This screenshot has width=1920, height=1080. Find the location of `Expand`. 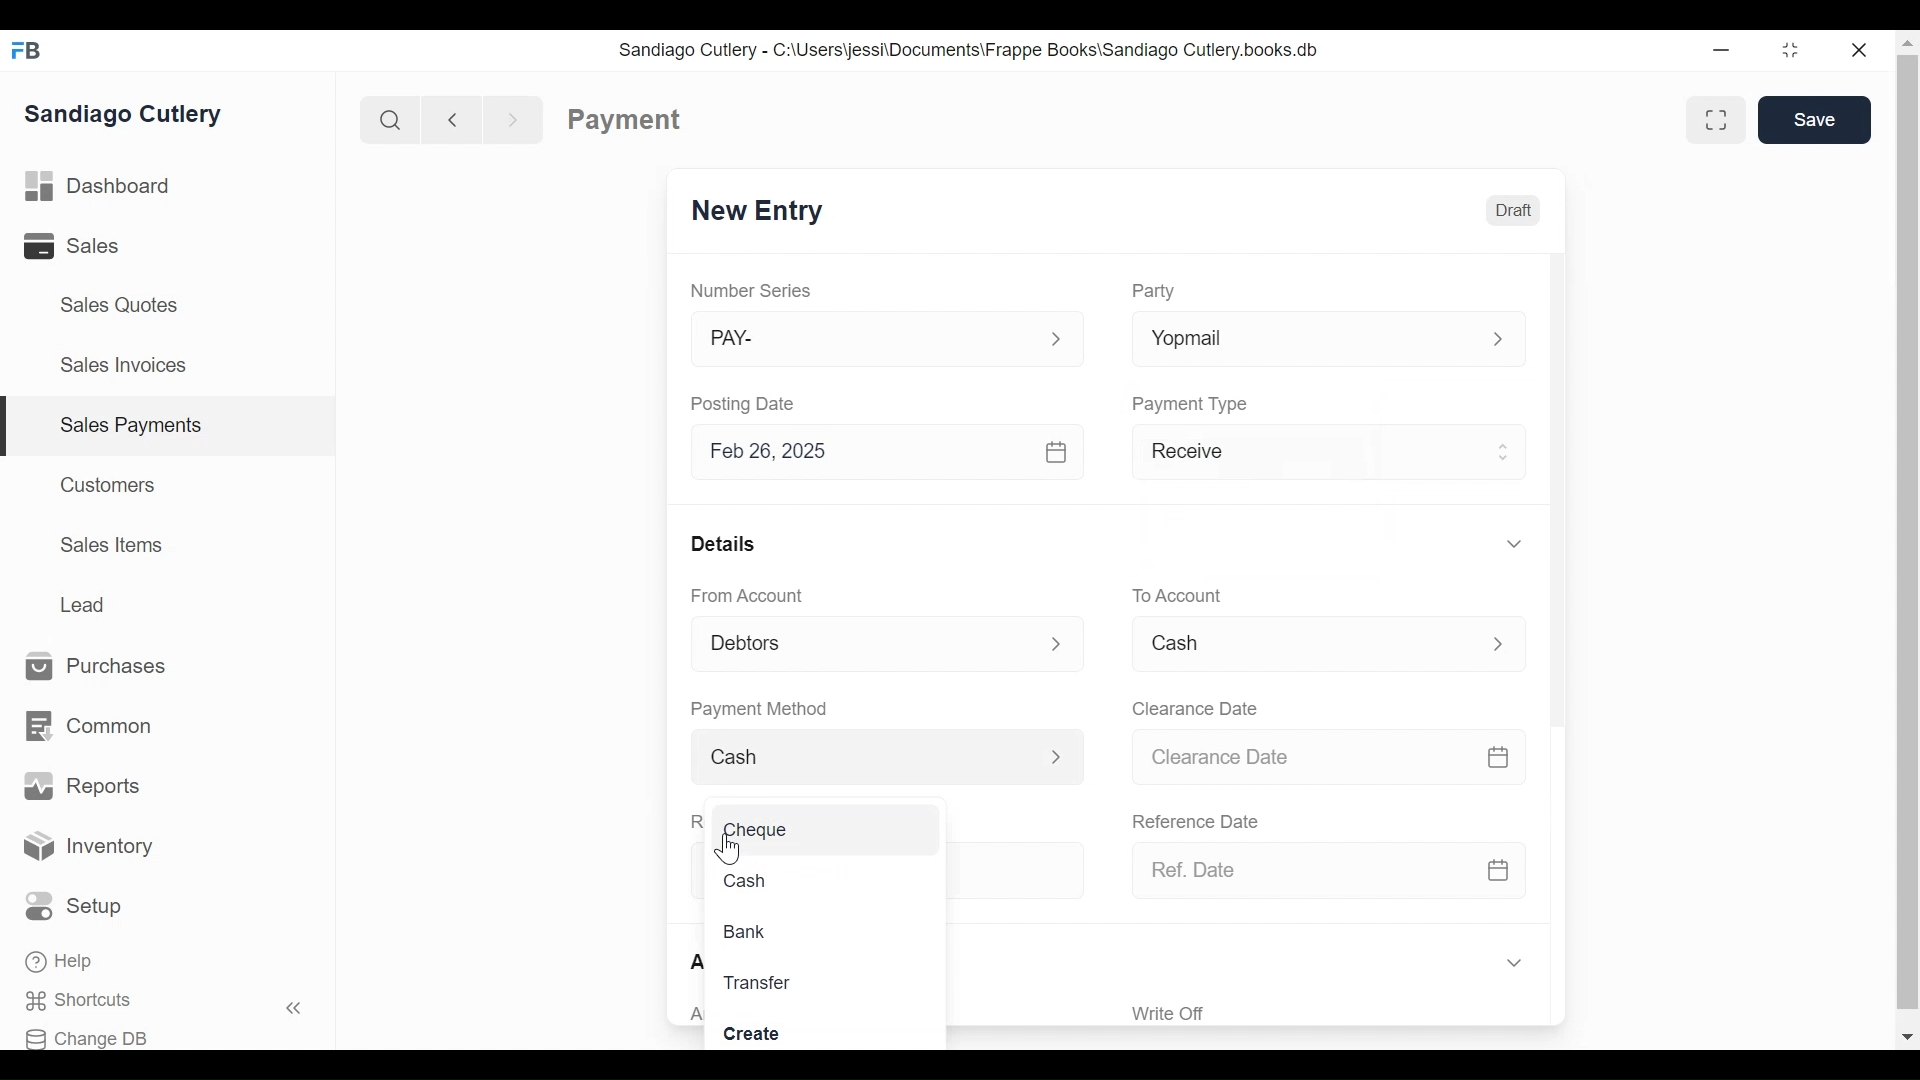

Expand is located at coordinates (1059, 644).